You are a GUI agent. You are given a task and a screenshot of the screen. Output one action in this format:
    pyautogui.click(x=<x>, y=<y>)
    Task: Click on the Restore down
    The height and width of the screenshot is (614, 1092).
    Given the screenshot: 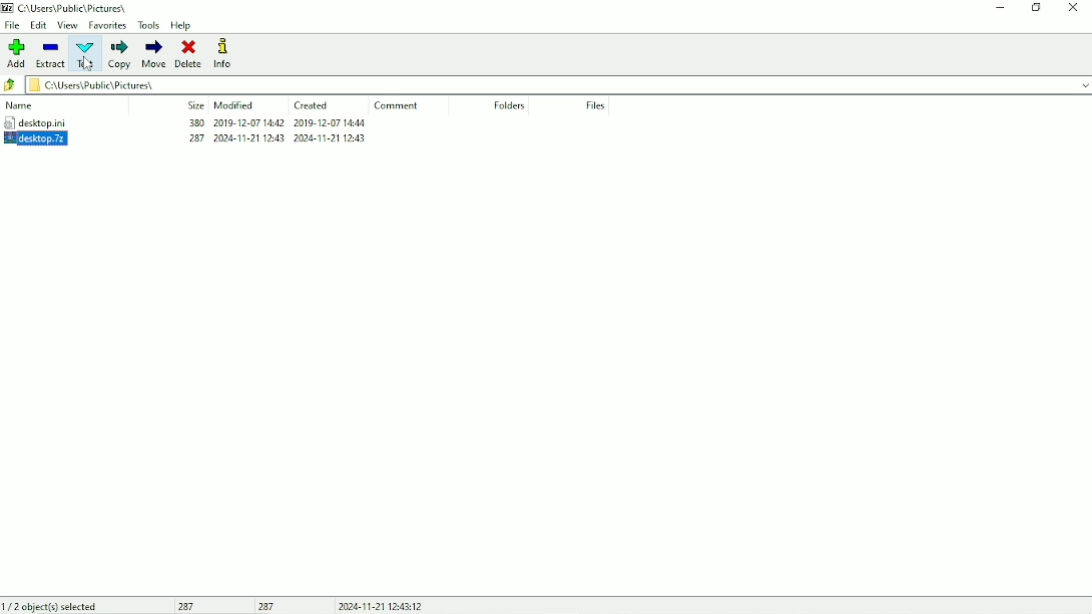 What is the action you would take?
    pyautogui.click(x=1037, y=8)
    